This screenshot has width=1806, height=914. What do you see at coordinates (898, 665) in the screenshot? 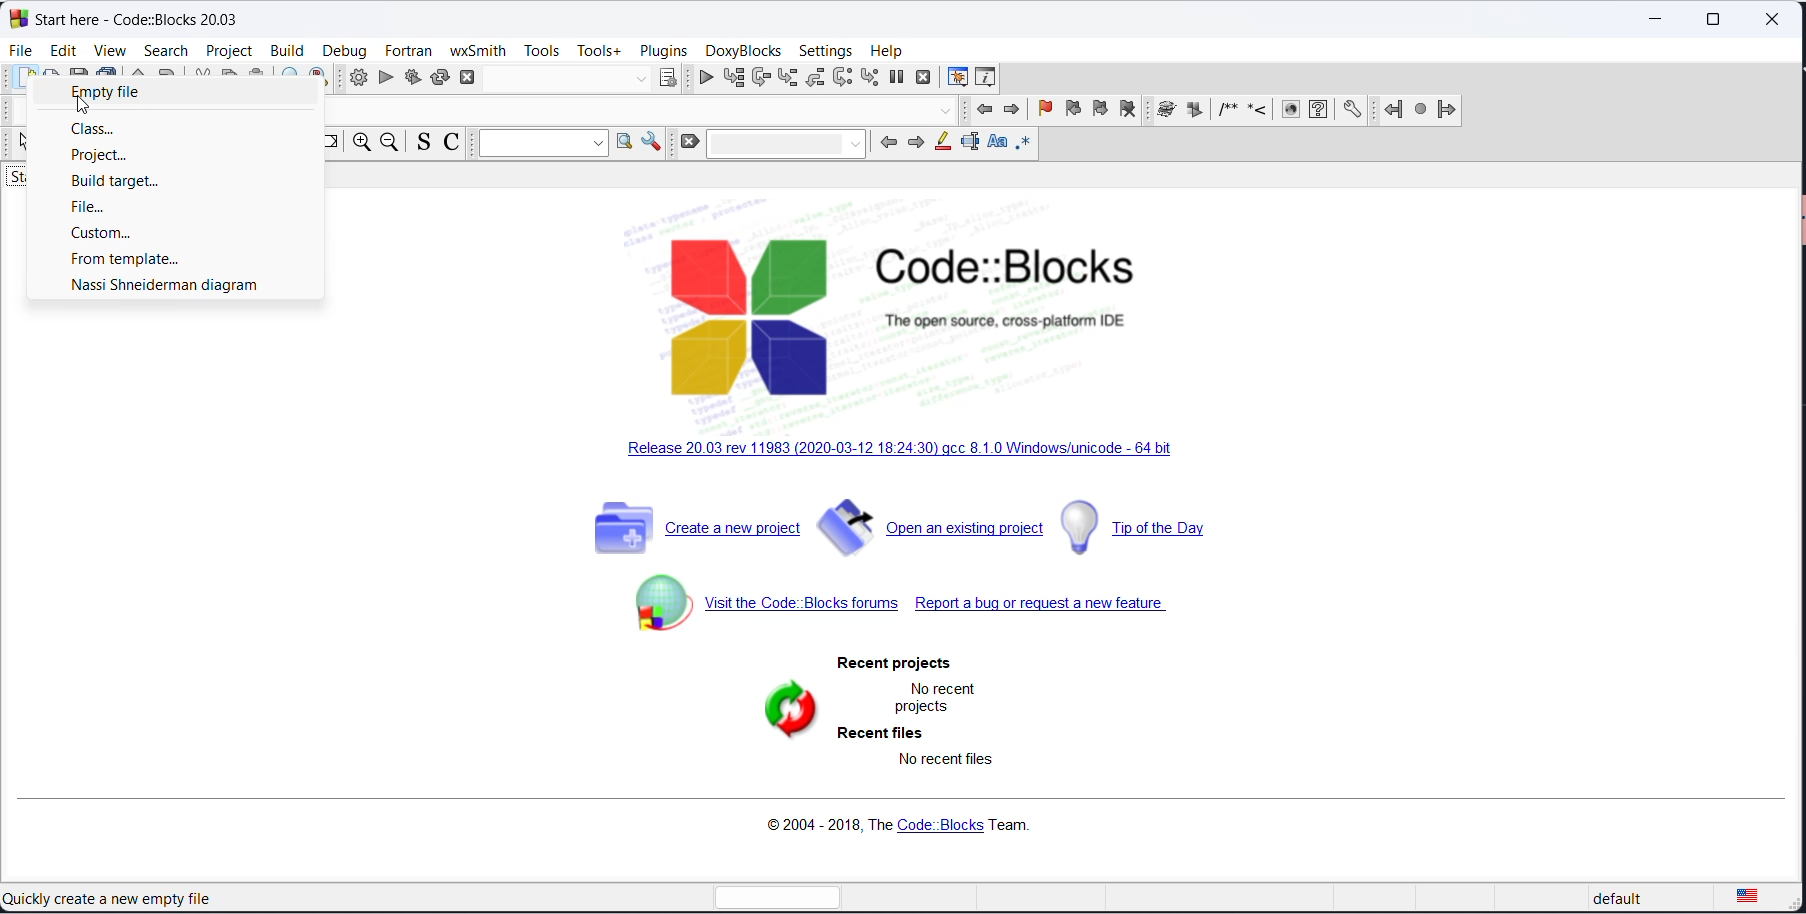
I see `recent projects` at bounding box center [898, 665].